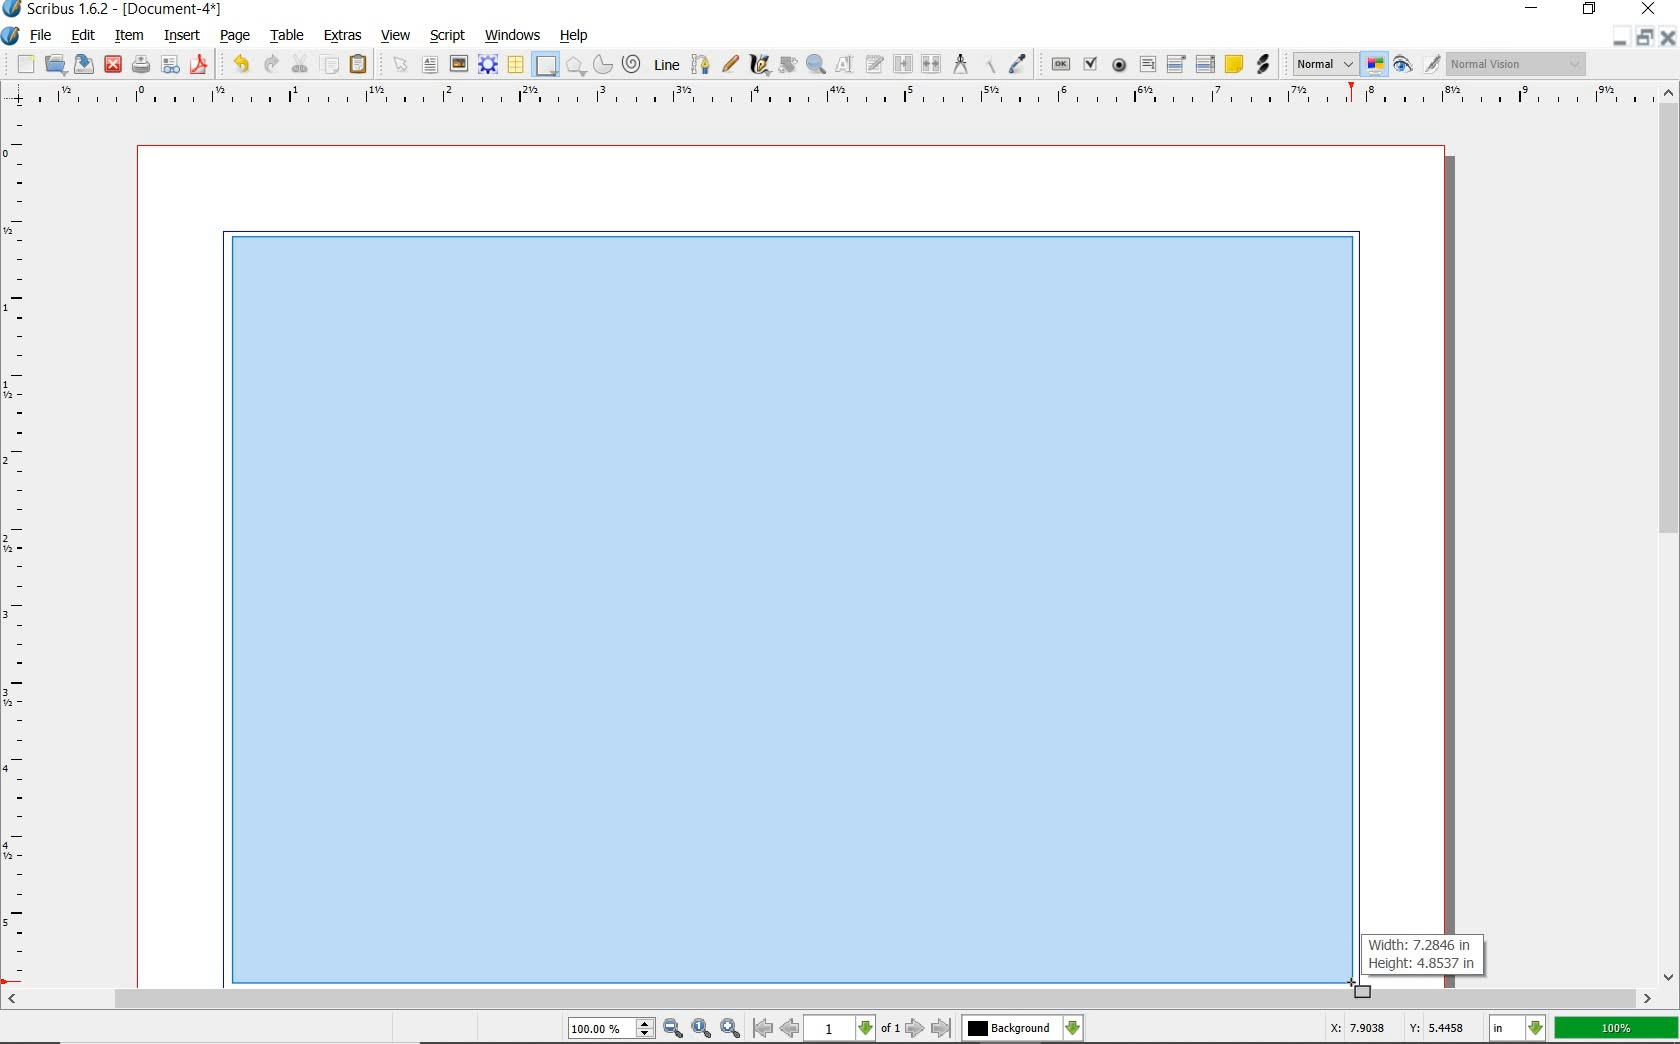 The width and height of the screenshot is (1680, 1044). What do you see at coordinates (787, 66) in the screenshot?
I see `rotate item` at bounding box center [787, 66].